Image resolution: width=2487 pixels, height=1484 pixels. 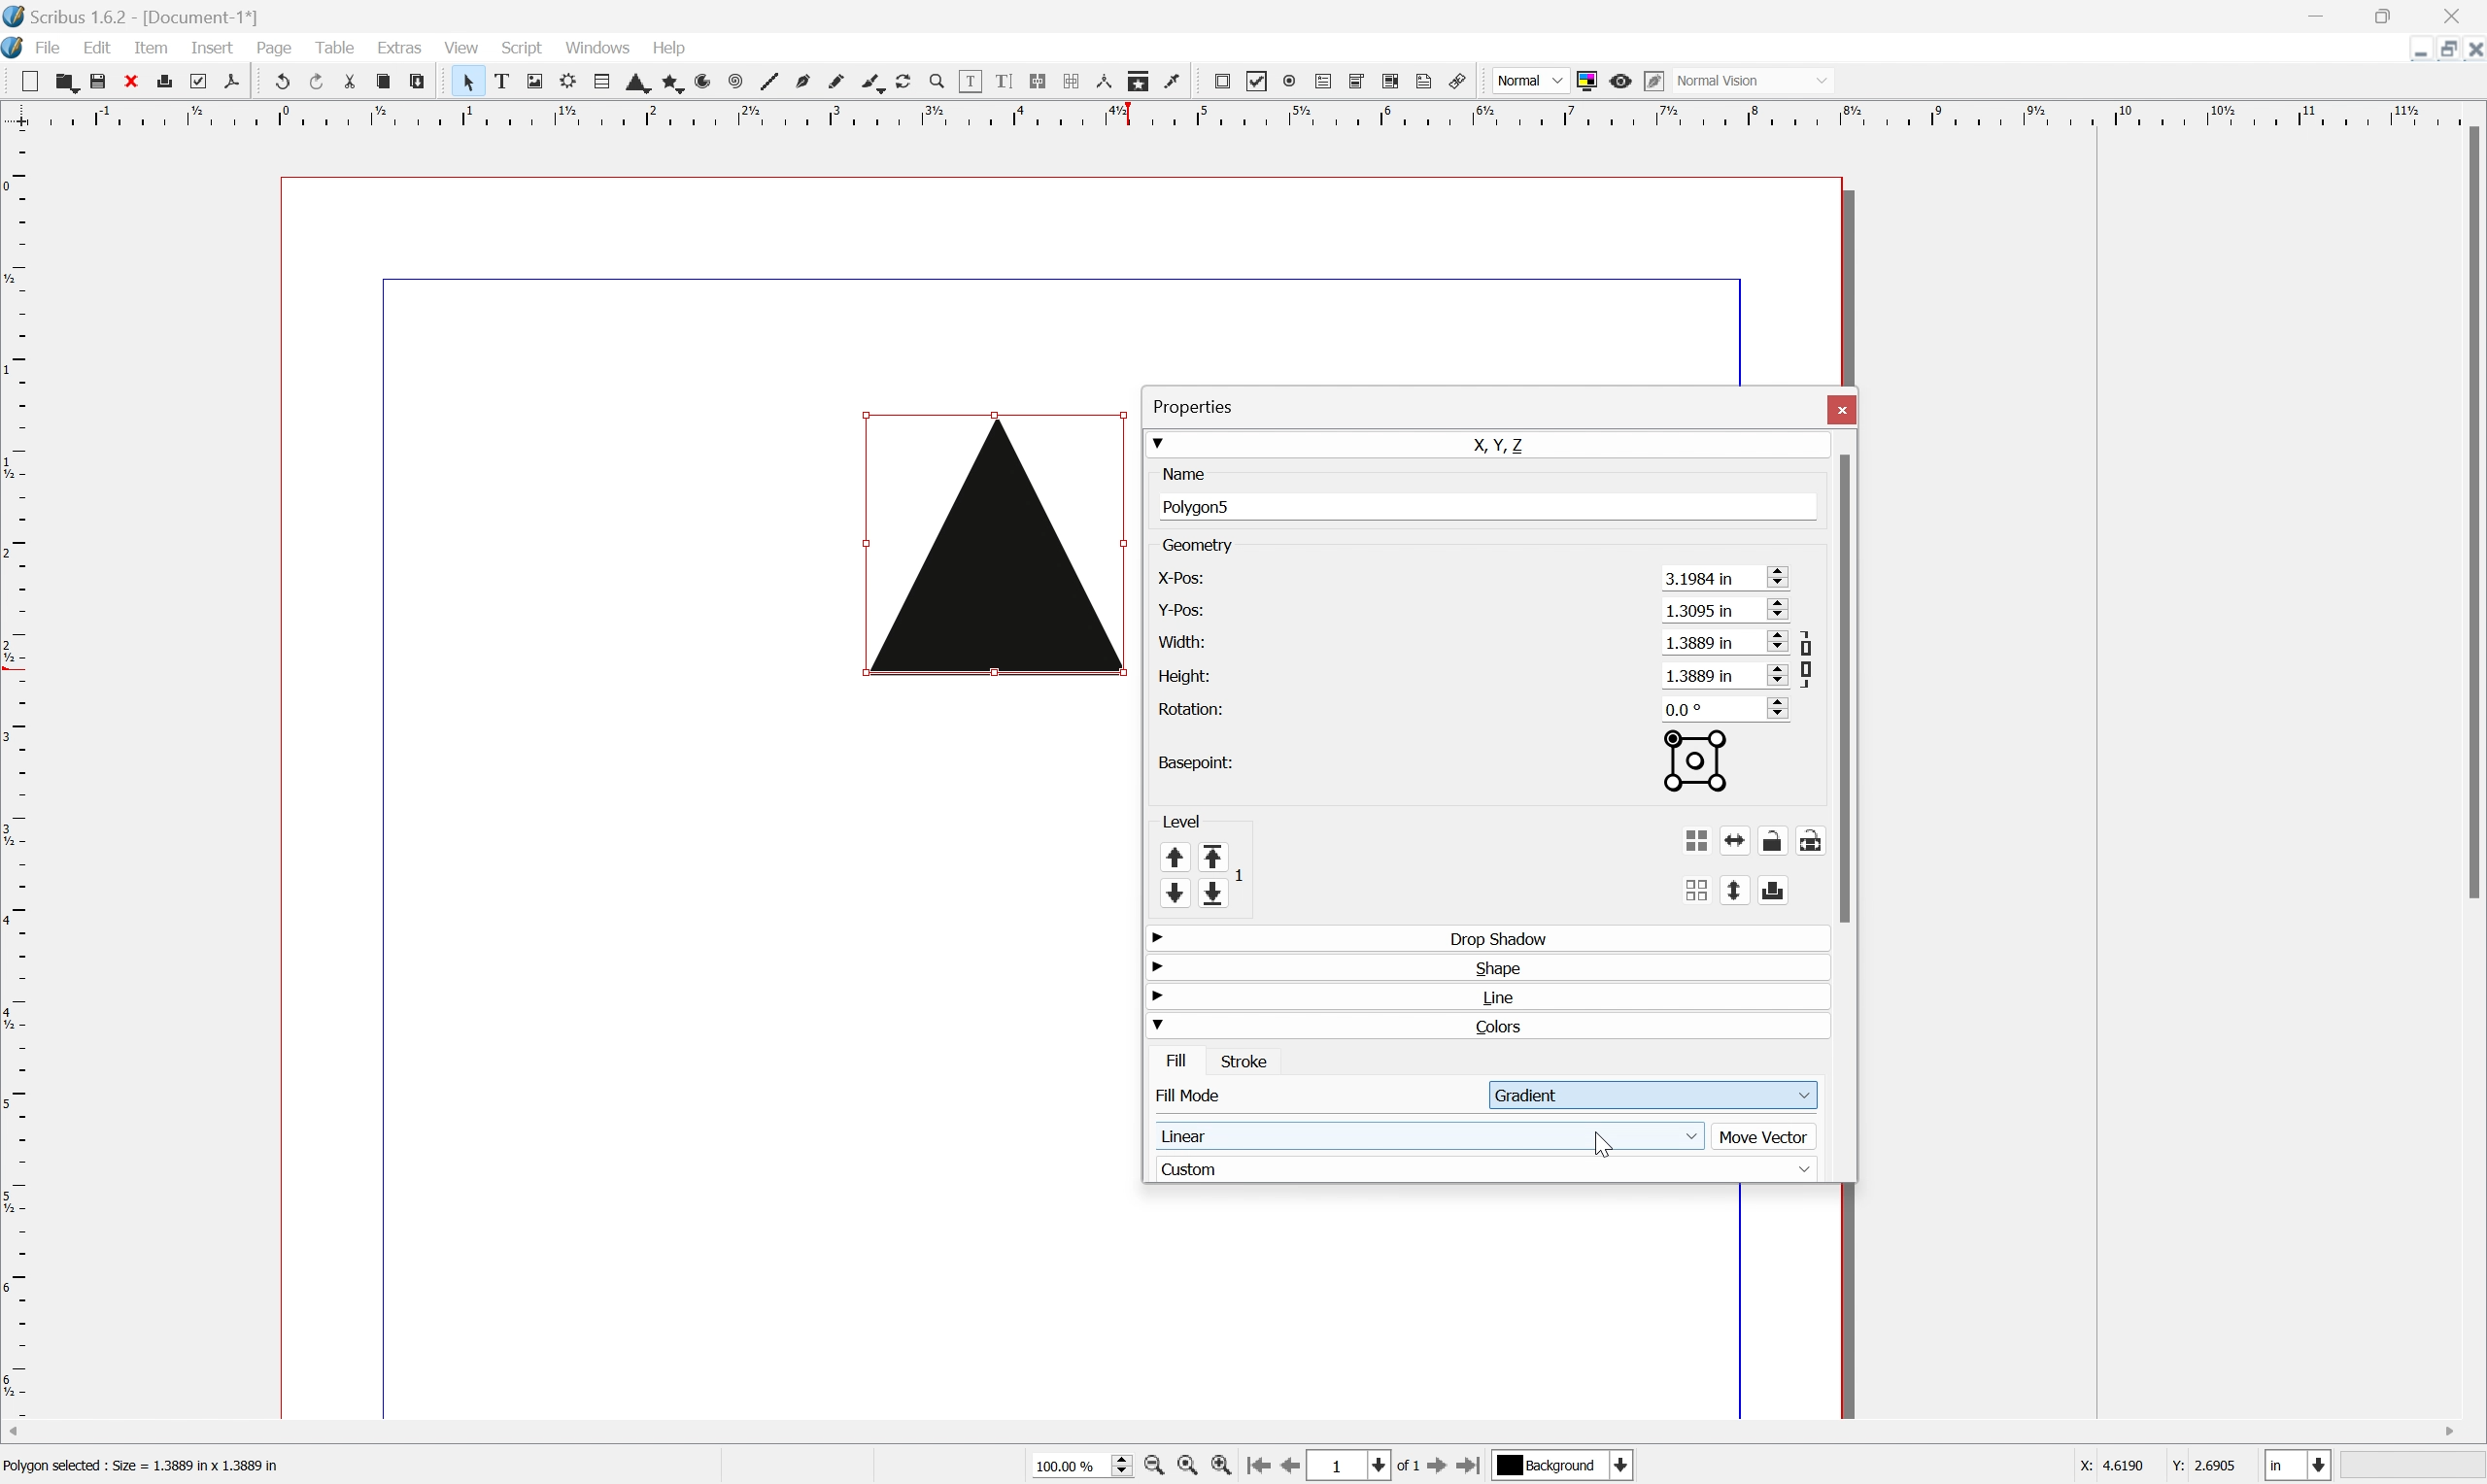 I want to click on Go to previous page, so click(x=1286, y=1469).